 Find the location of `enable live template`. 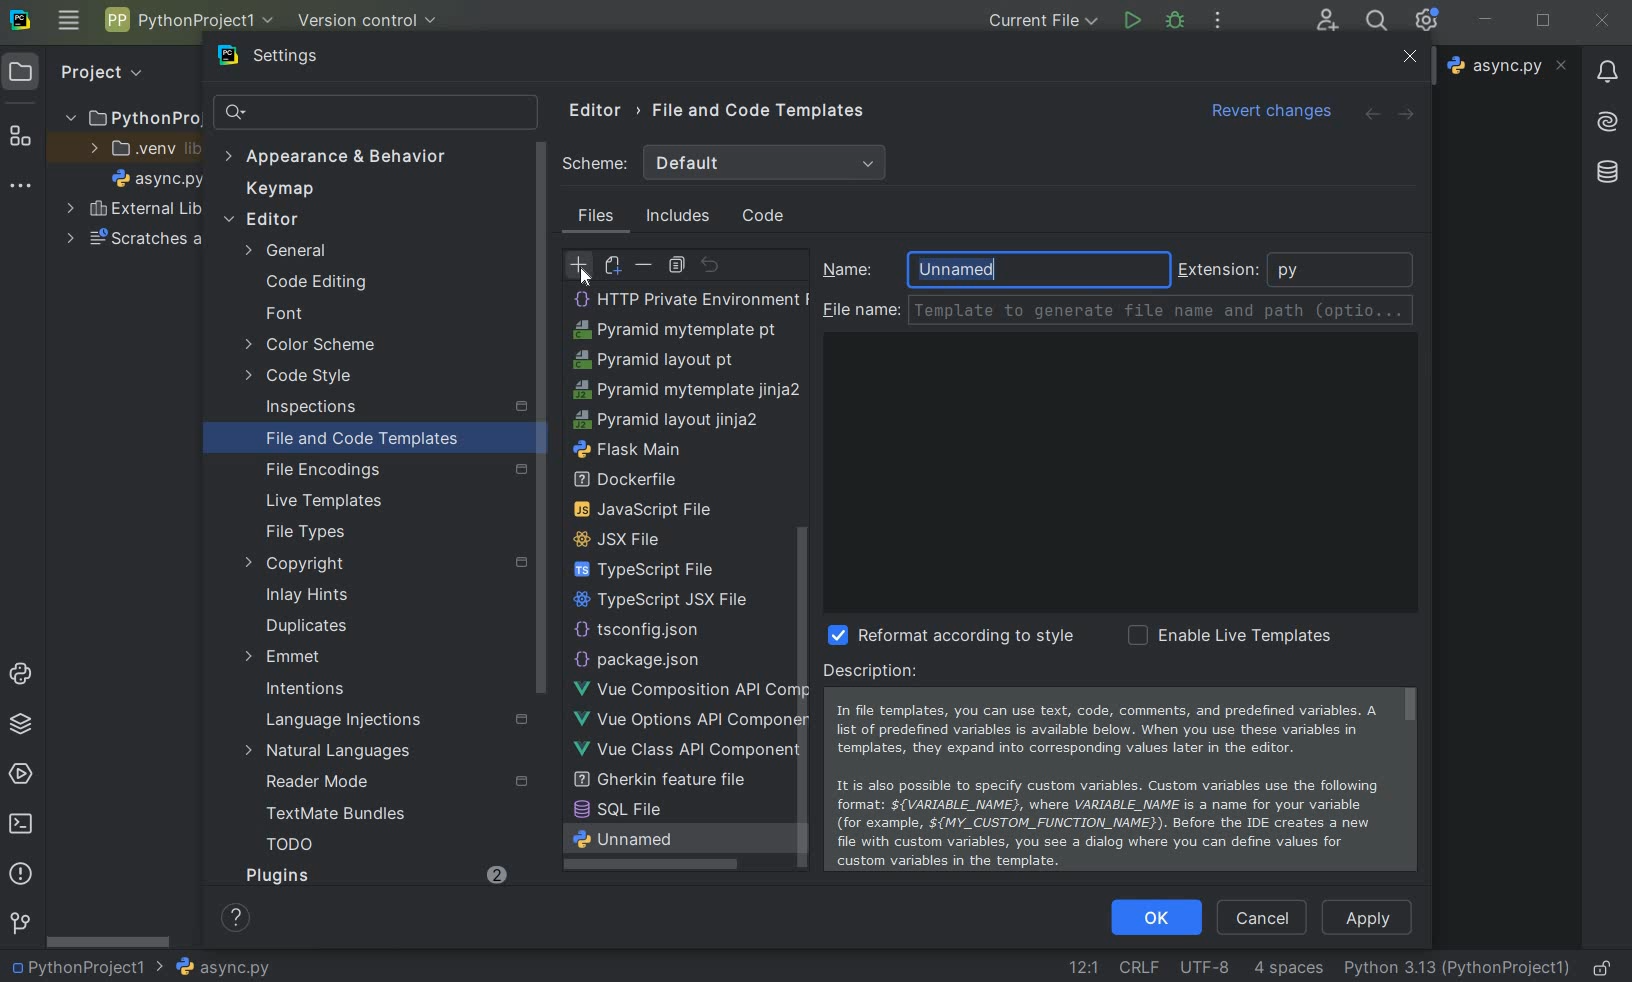

enable live template is located at coordinates (1231, 638).